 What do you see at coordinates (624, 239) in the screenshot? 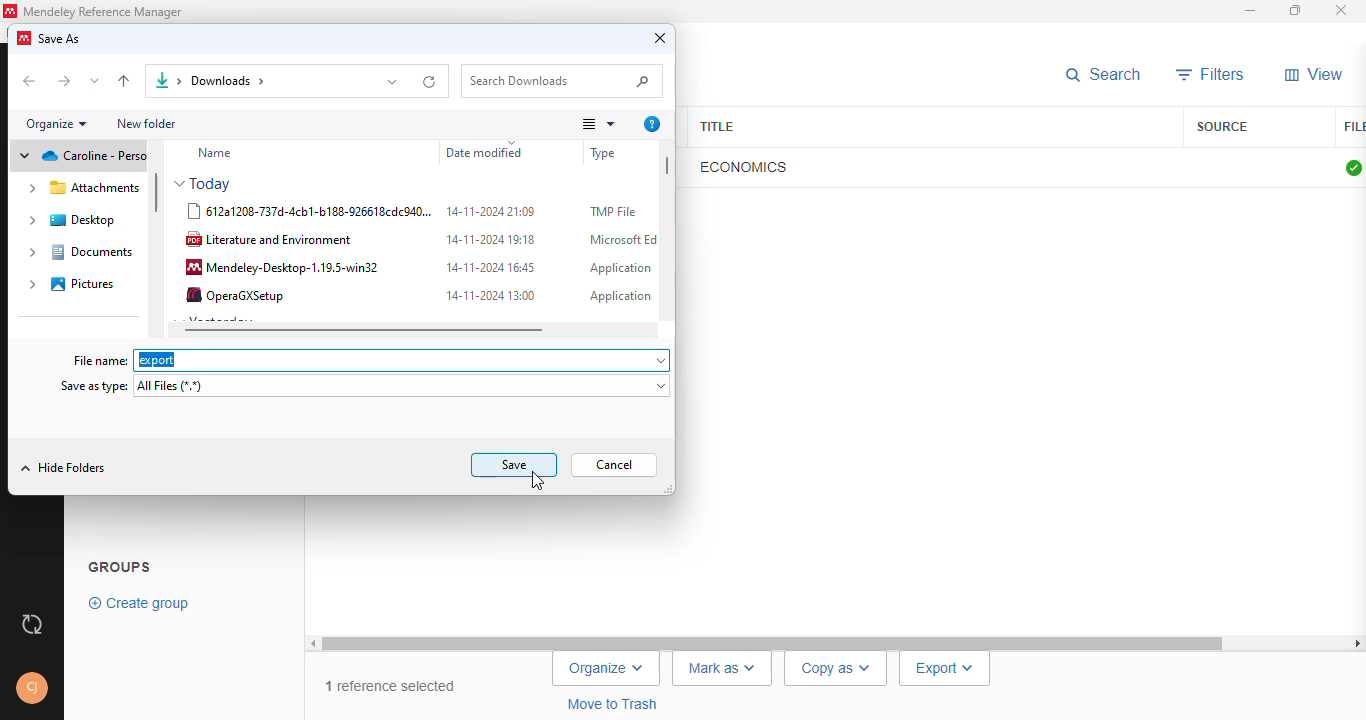
I see `microsoft ed` at bounding box center [624, 239].